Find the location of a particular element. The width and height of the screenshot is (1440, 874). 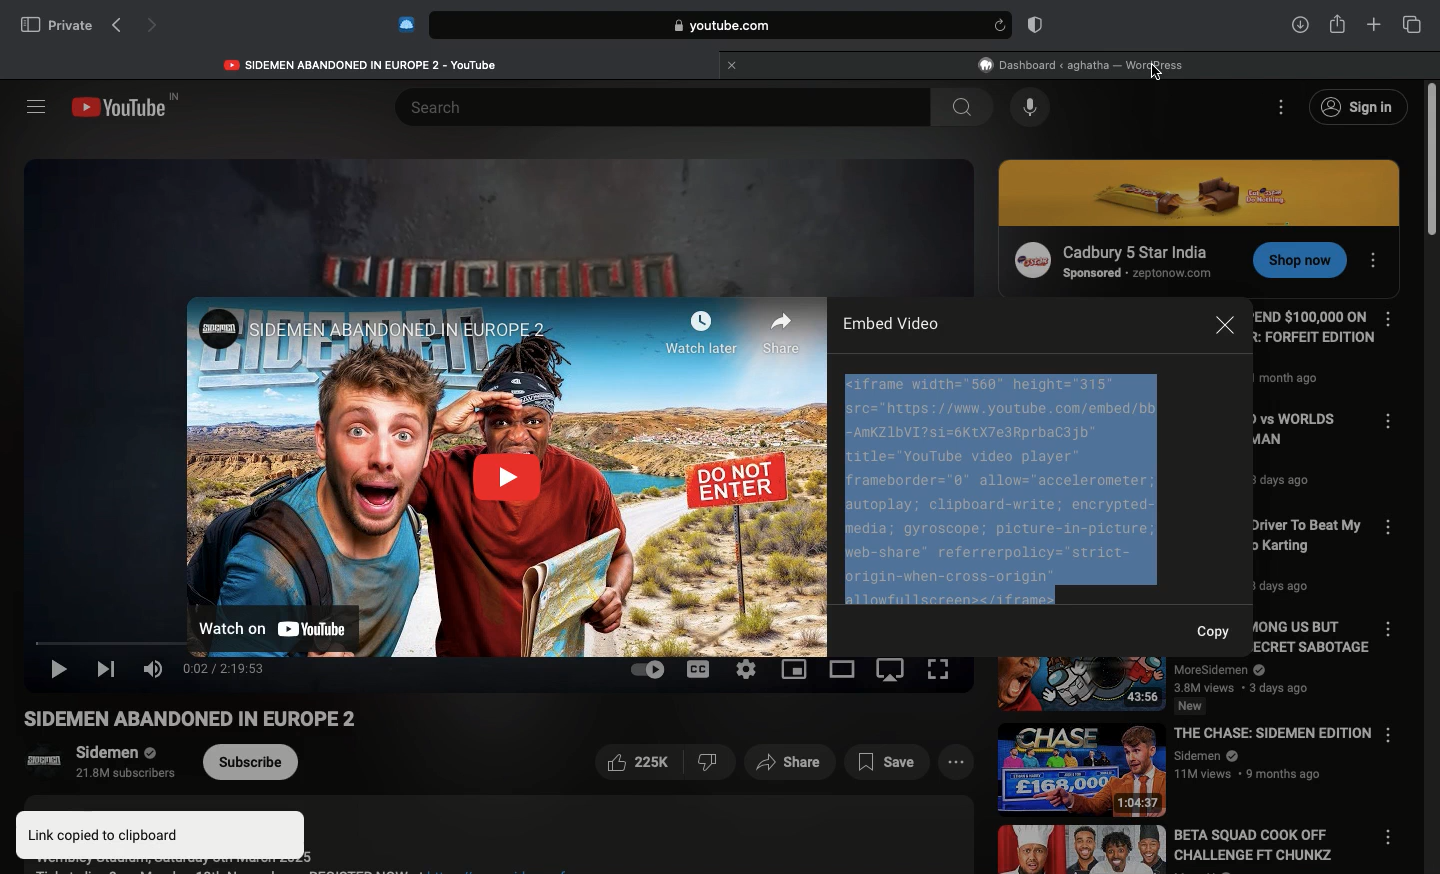

Youtube is located at coordinates (363, 62).